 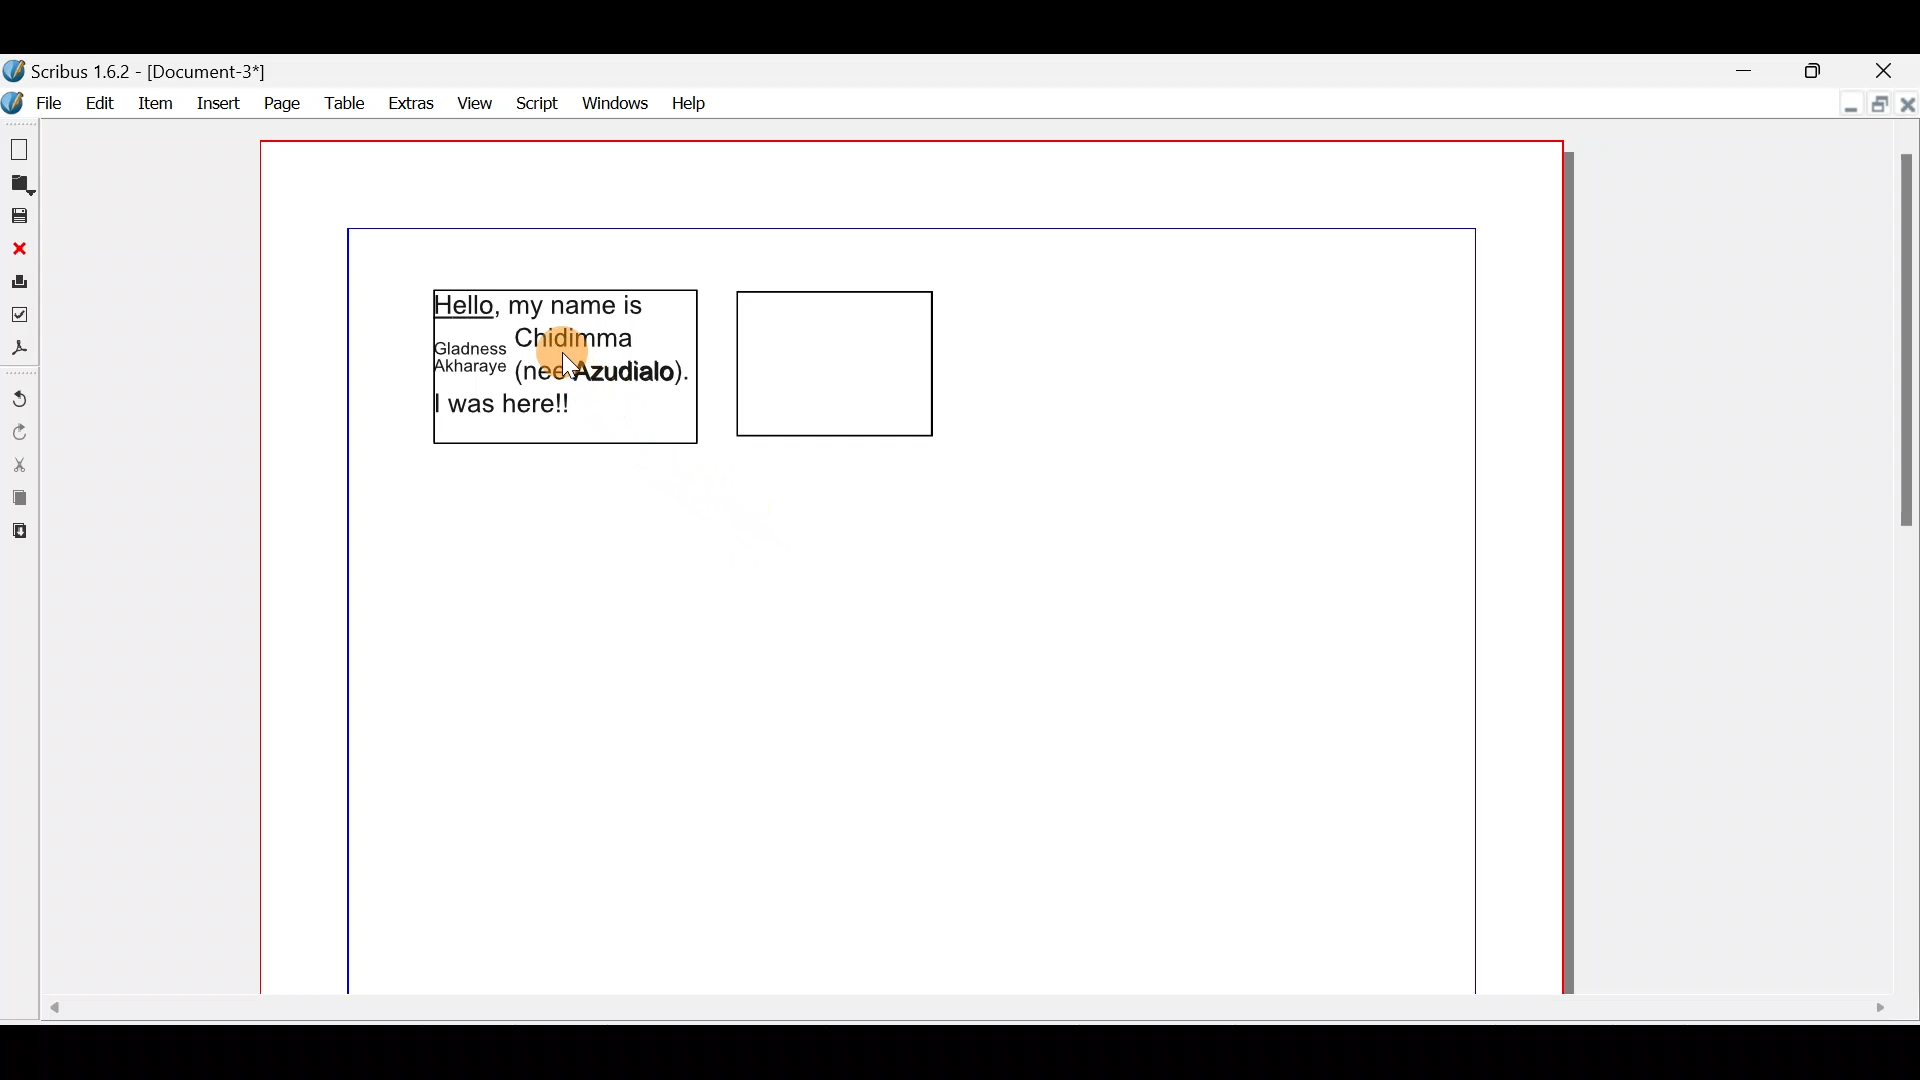 I want to click on Paste, so click(x=20, y=536).